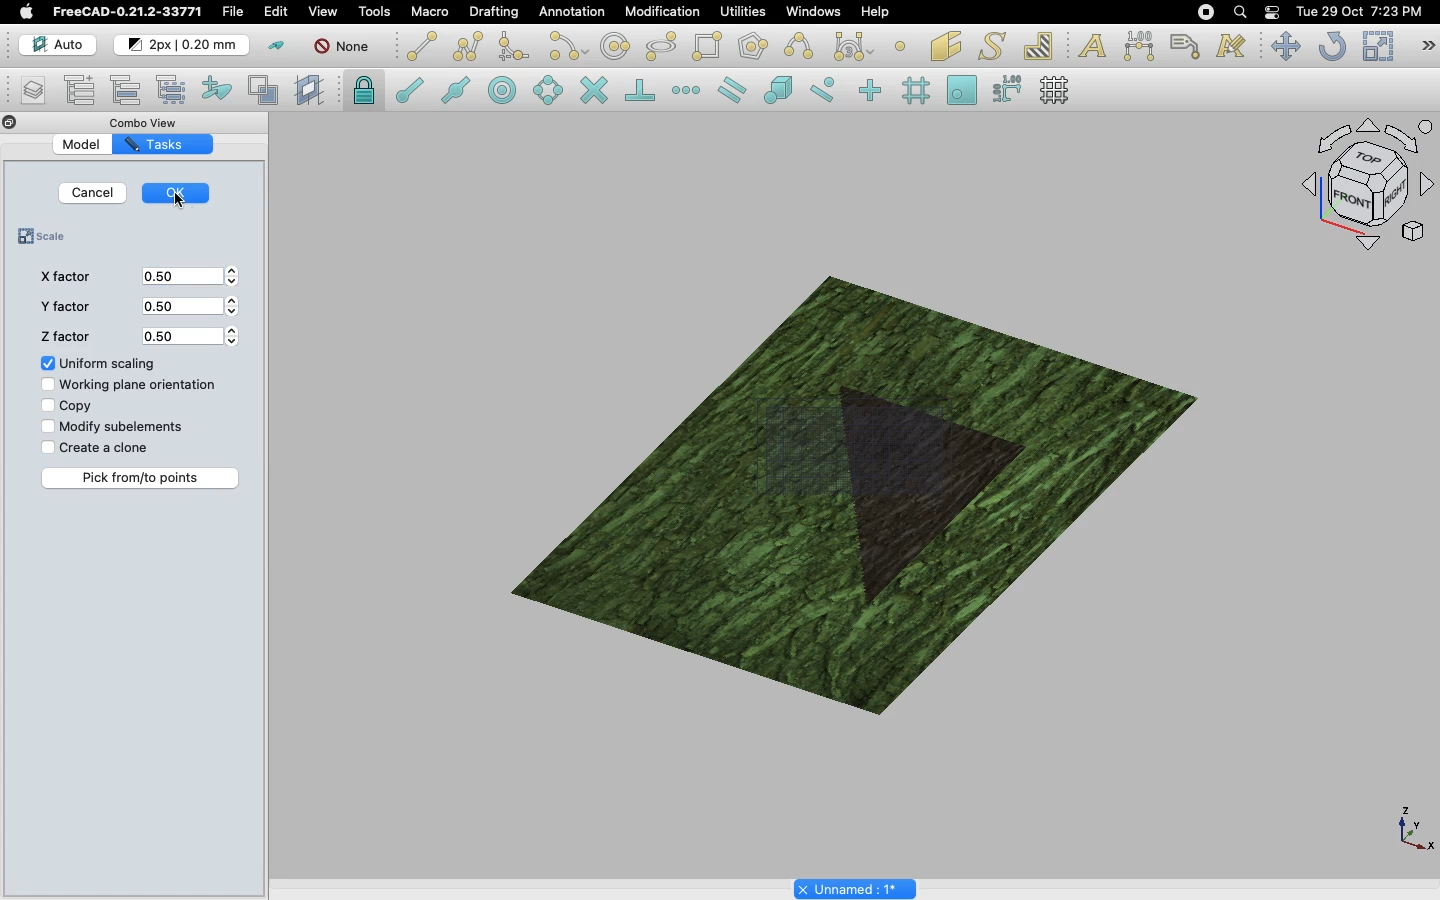 This screenshot has width=1440, height=900. I want to click on Text, so click(1092, 44).